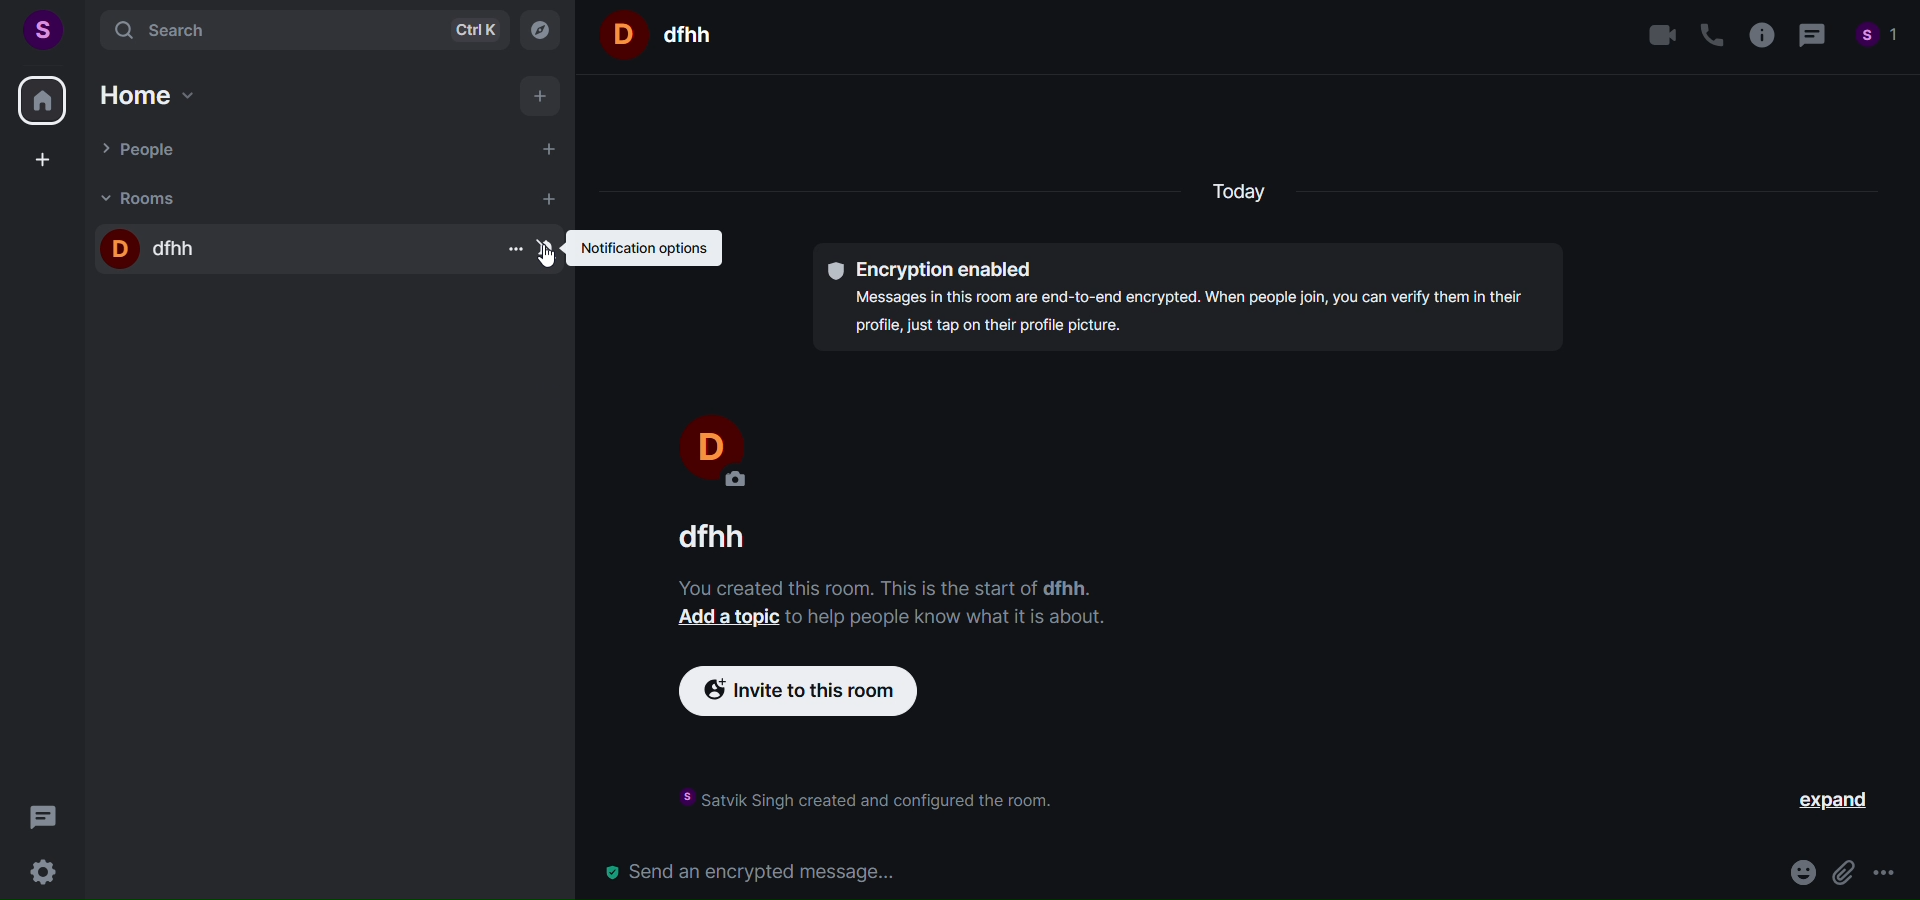 This screenshot has height=900, width=1920. What do you see at coordinates (1879, 36) in the screenshot?
I see `people` at bounding box center [1879, 36].